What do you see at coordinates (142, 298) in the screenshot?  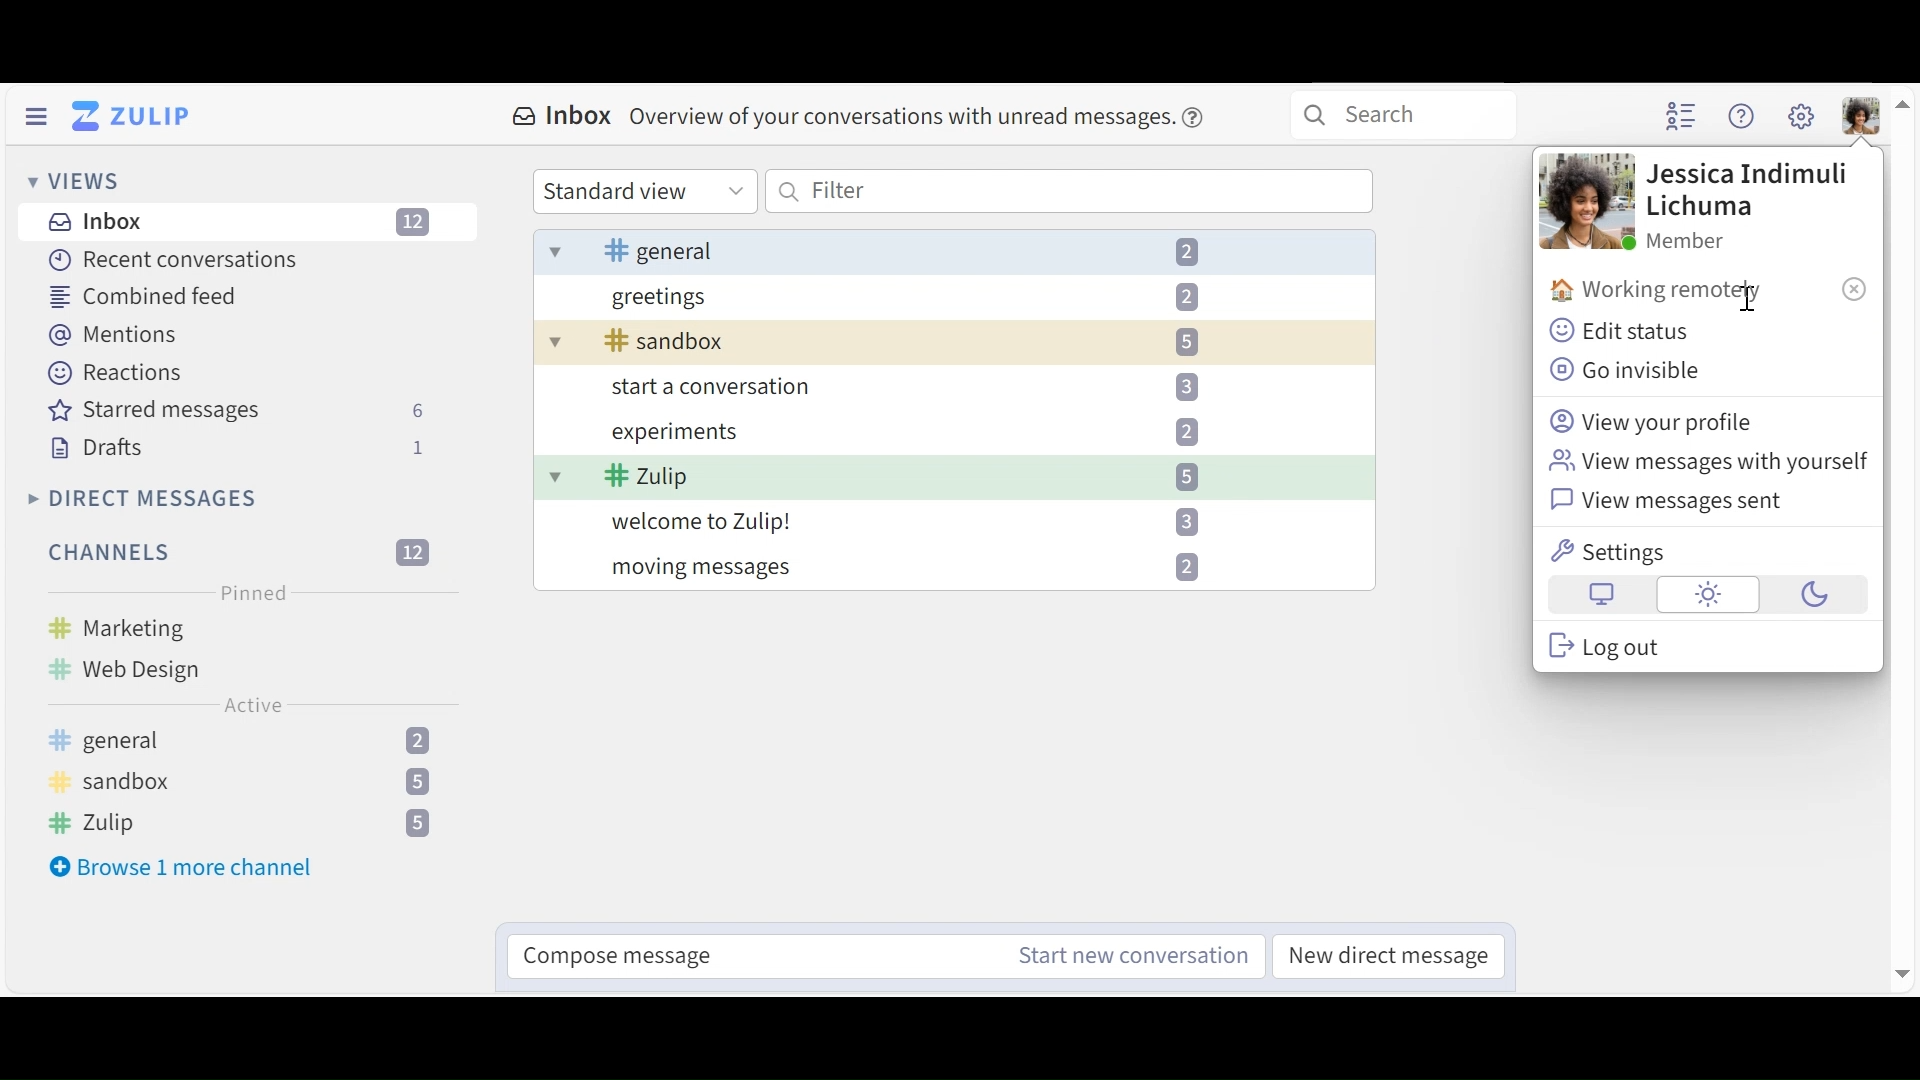 I see `Combined feed` at bounding box center [142, 298].